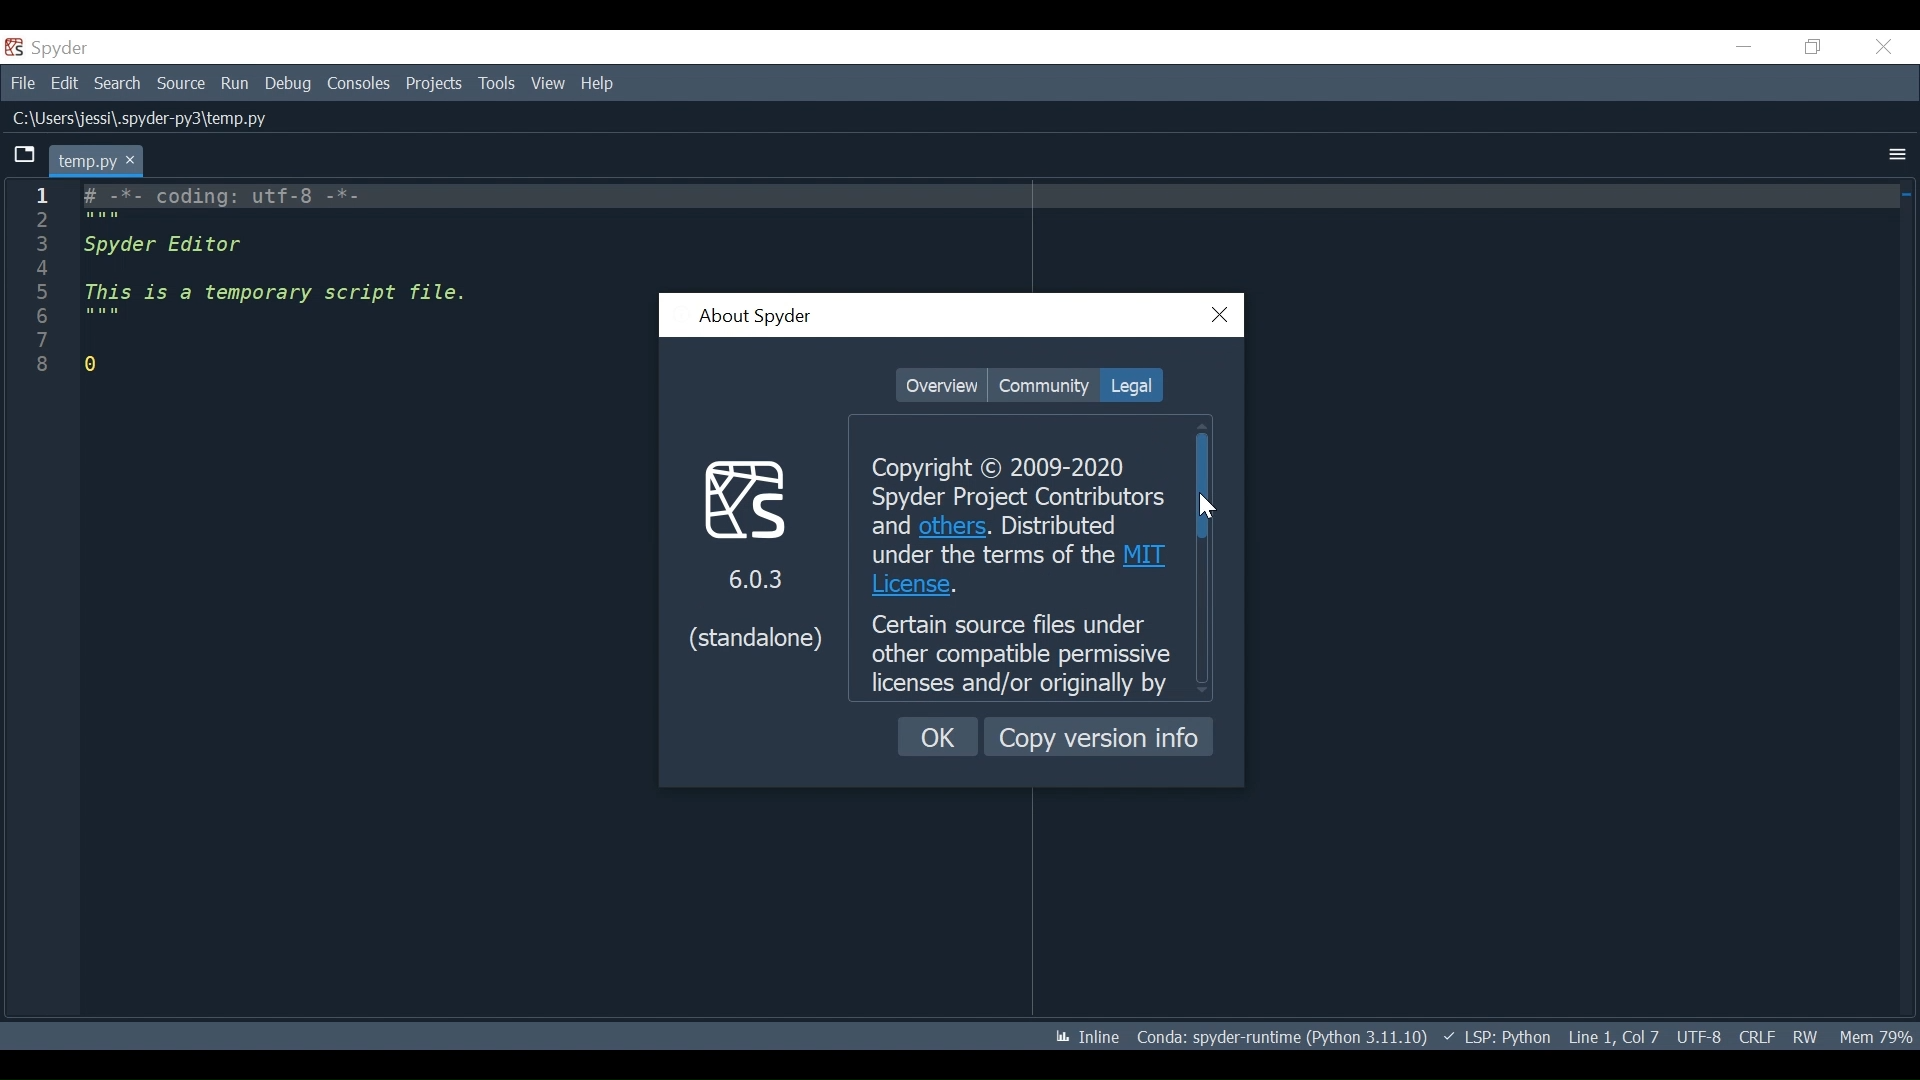 This screenshot has width=1920, height=1080. I want to click on View, so click(548, 83).